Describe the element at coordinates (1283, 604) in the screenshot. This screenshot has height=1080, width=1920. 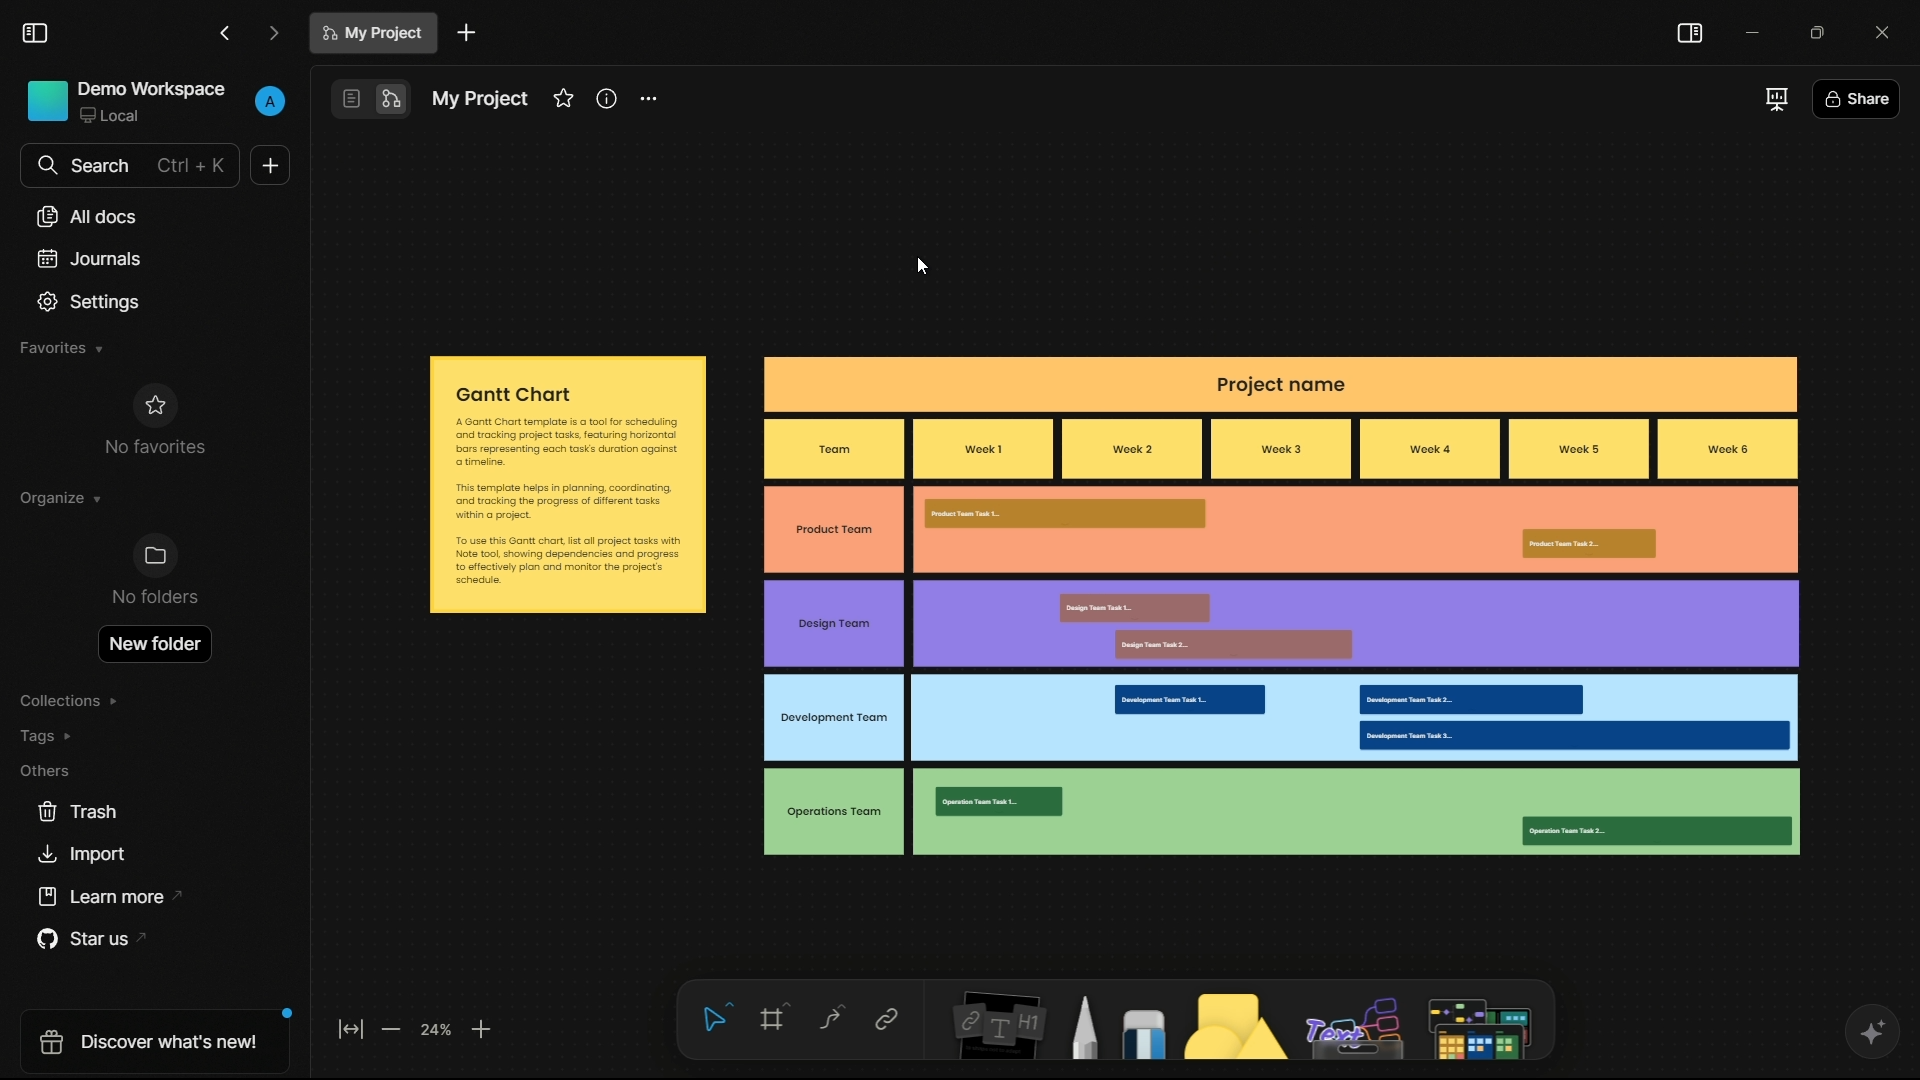
I see `Table` at that location.